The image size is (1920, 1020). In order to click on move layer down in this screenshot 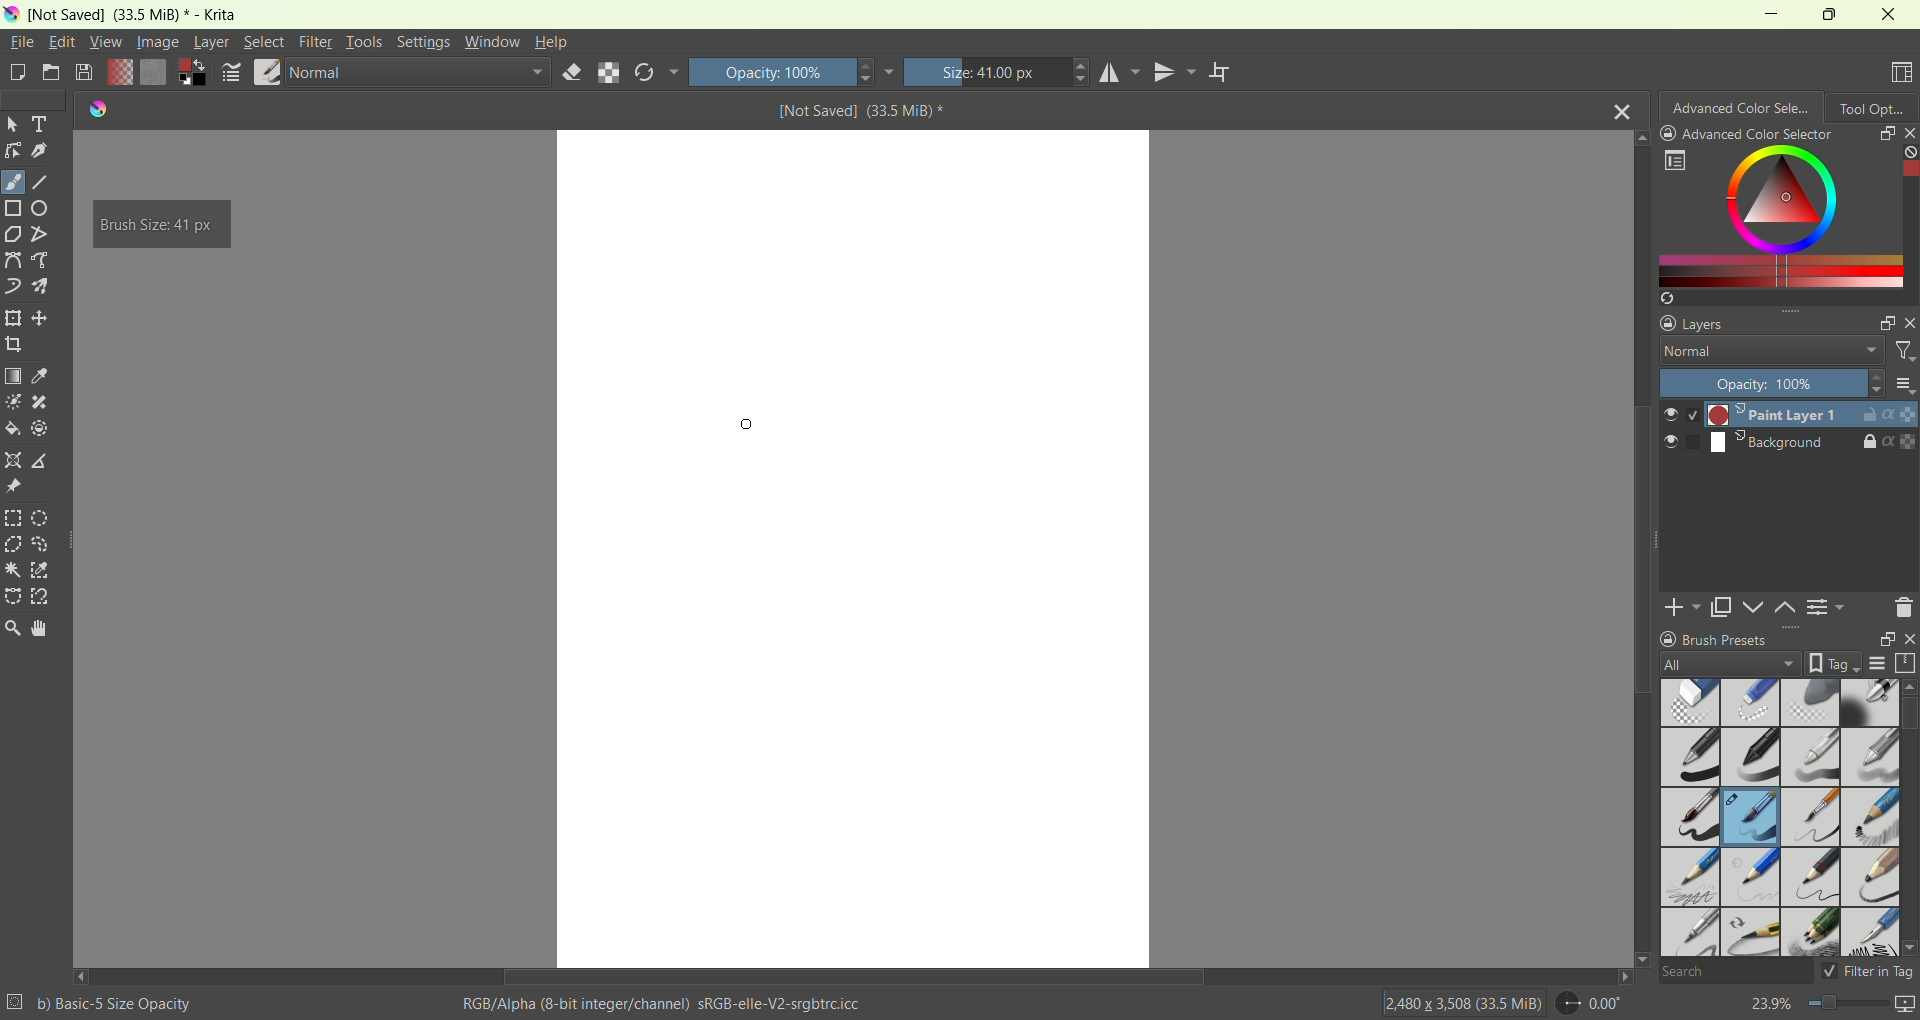, I will do `click(1755, 607)`.